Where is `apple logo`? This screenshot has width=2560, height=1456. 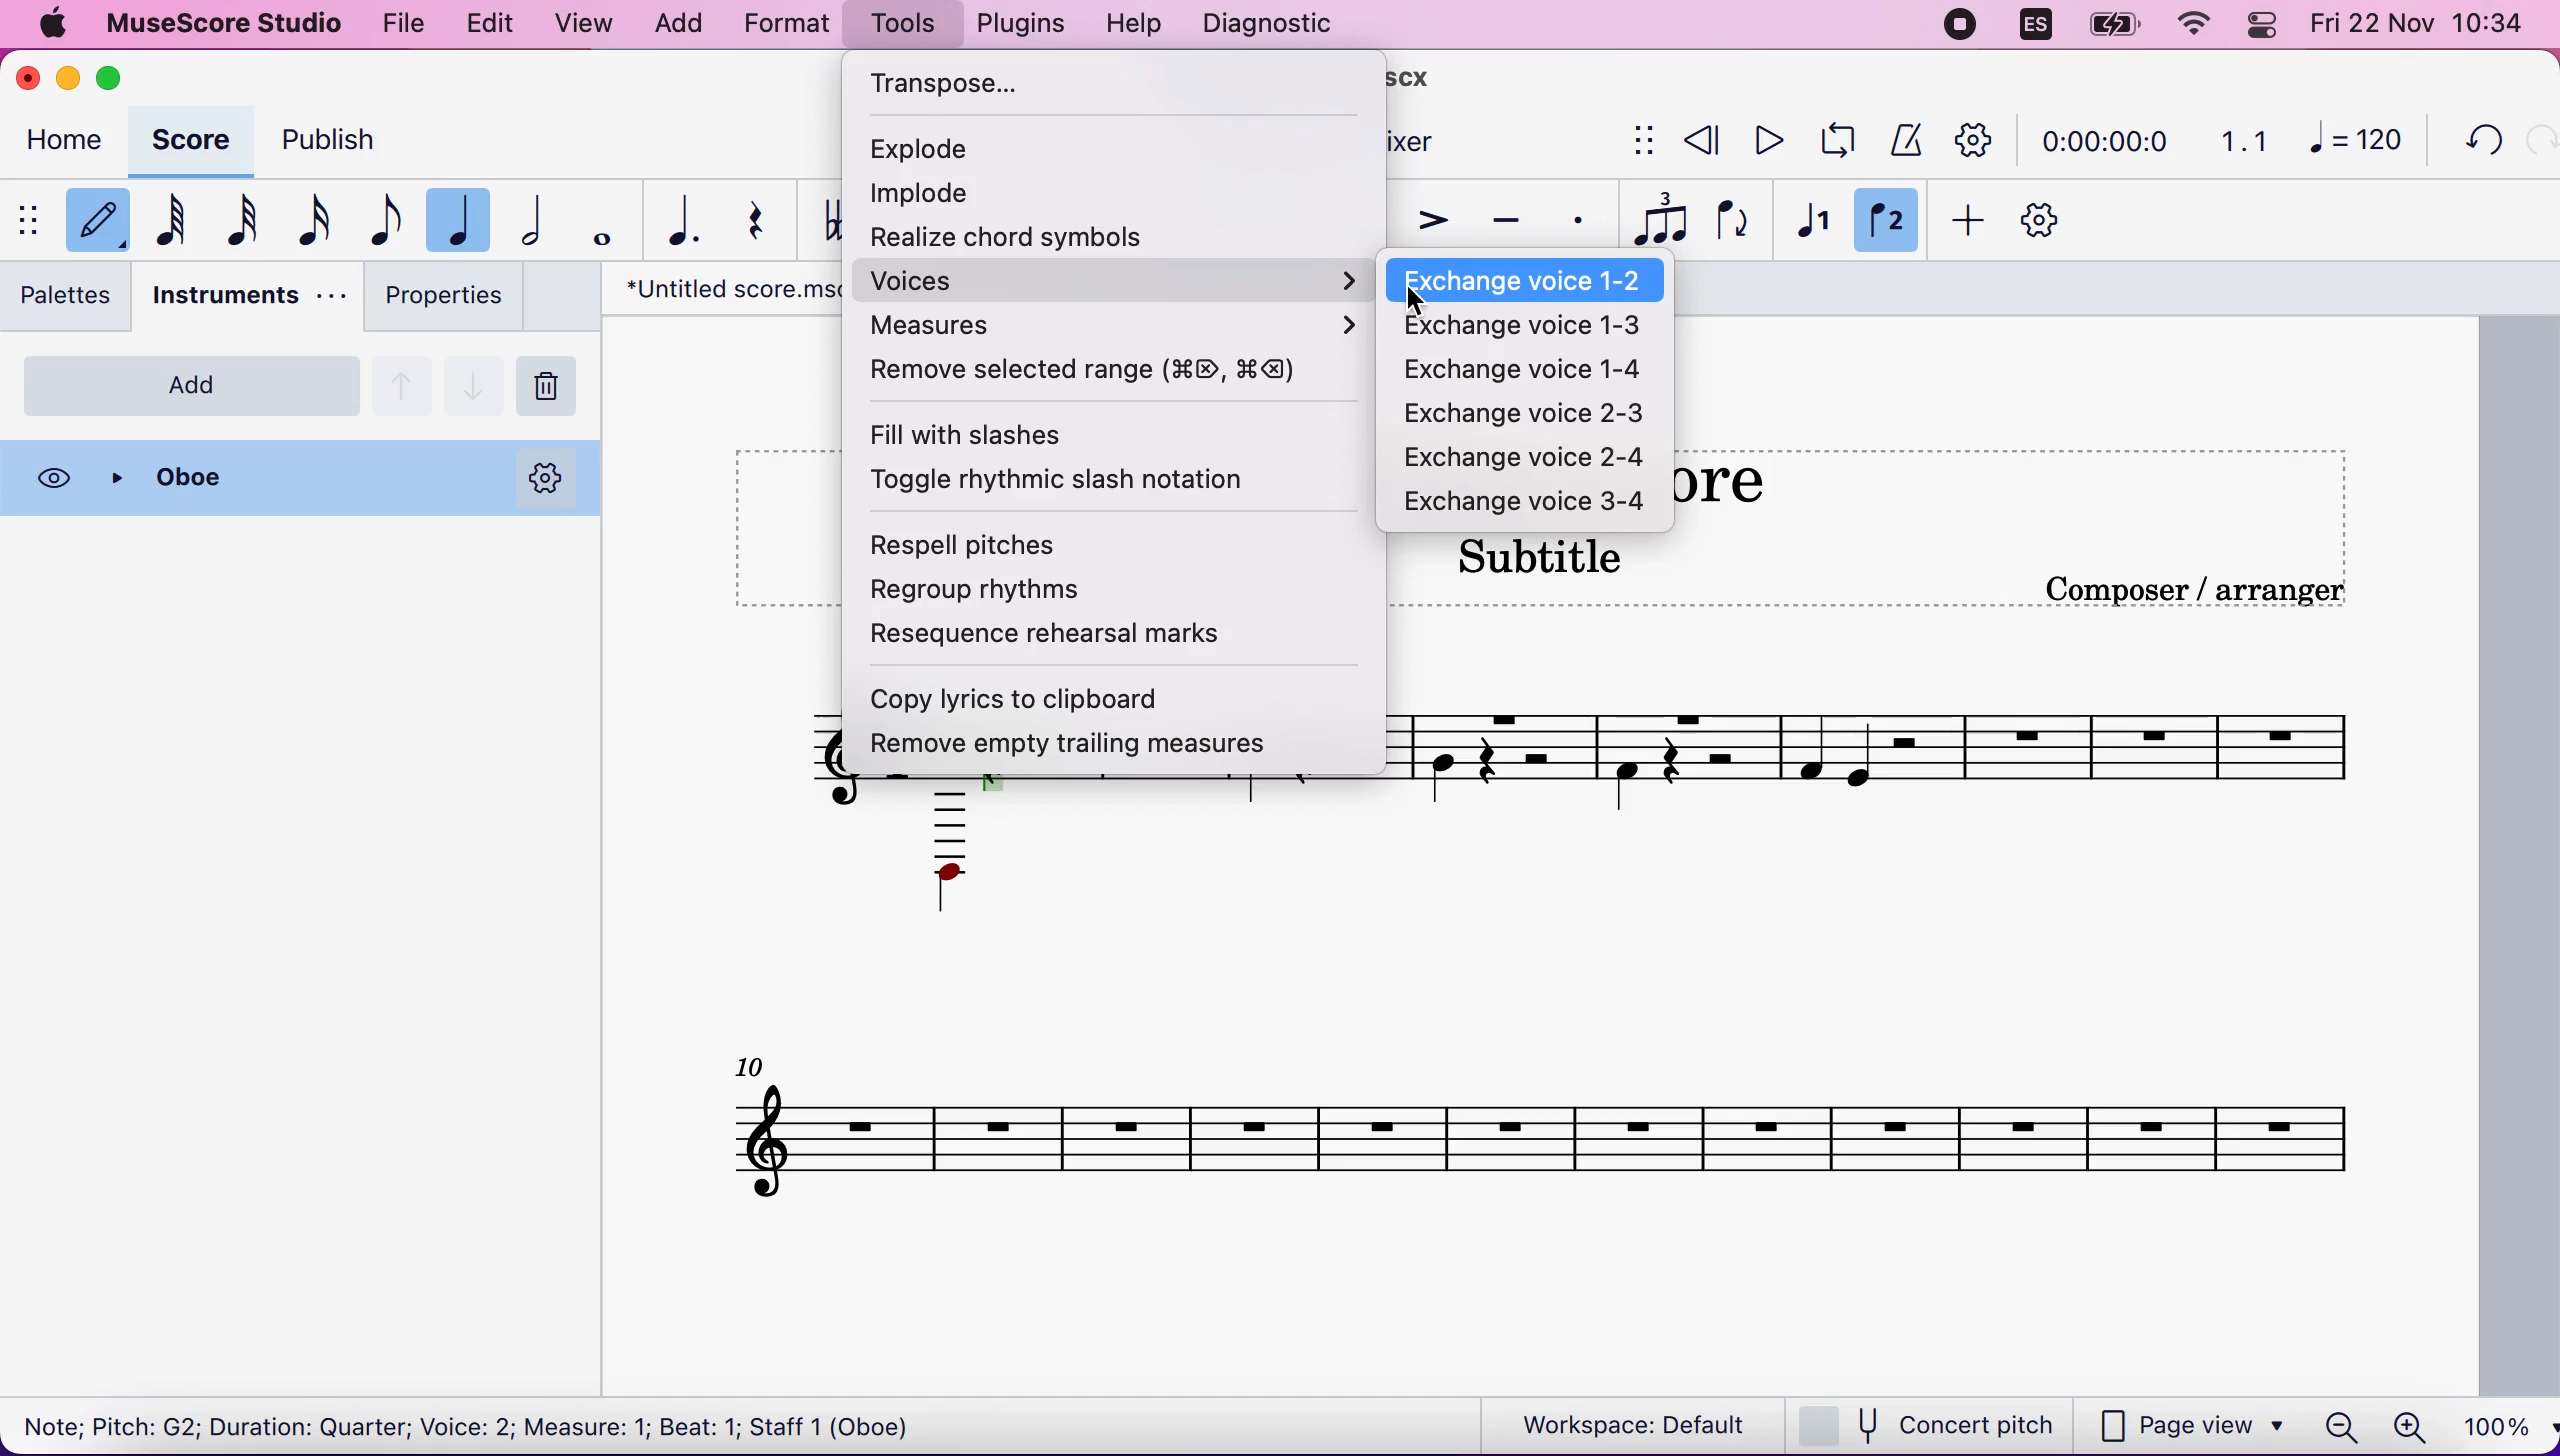 apple logo is located at coordinates (61, 27).